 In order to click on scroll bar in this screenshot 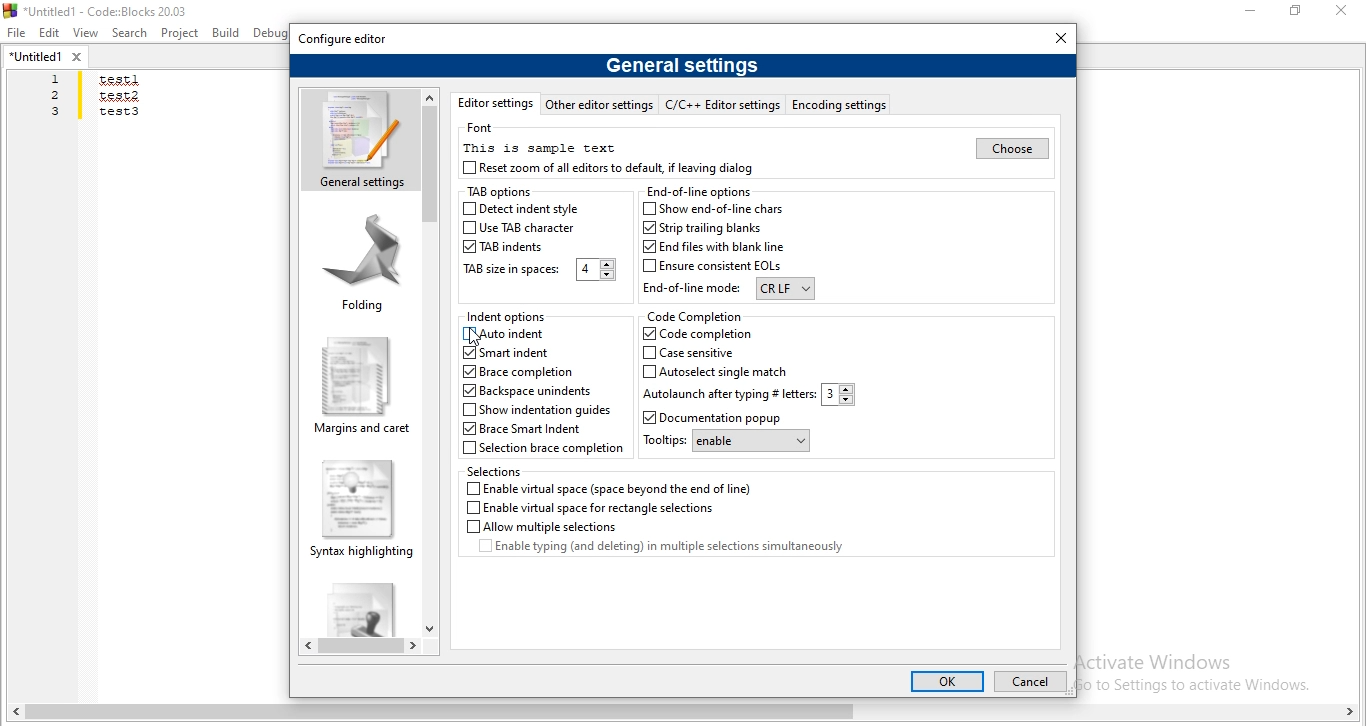, I will do `click(431, 361)`.